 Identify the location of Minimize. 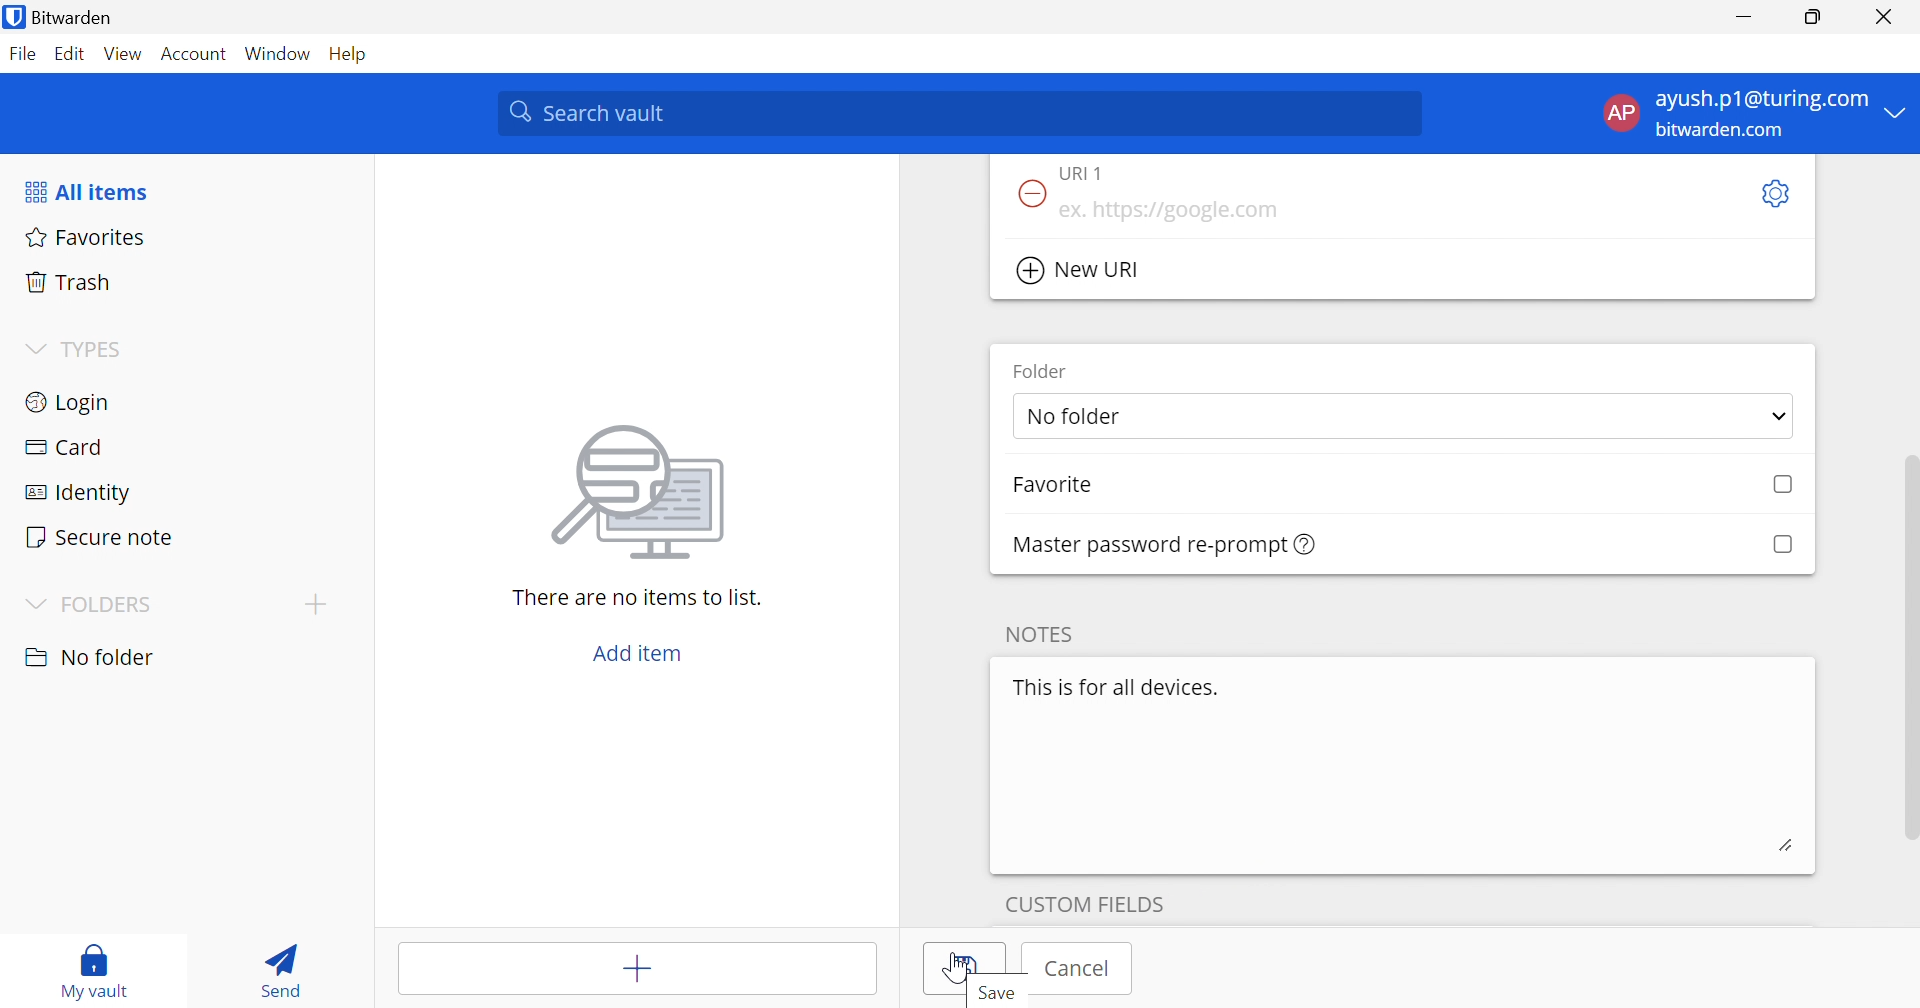
(1744, 18).